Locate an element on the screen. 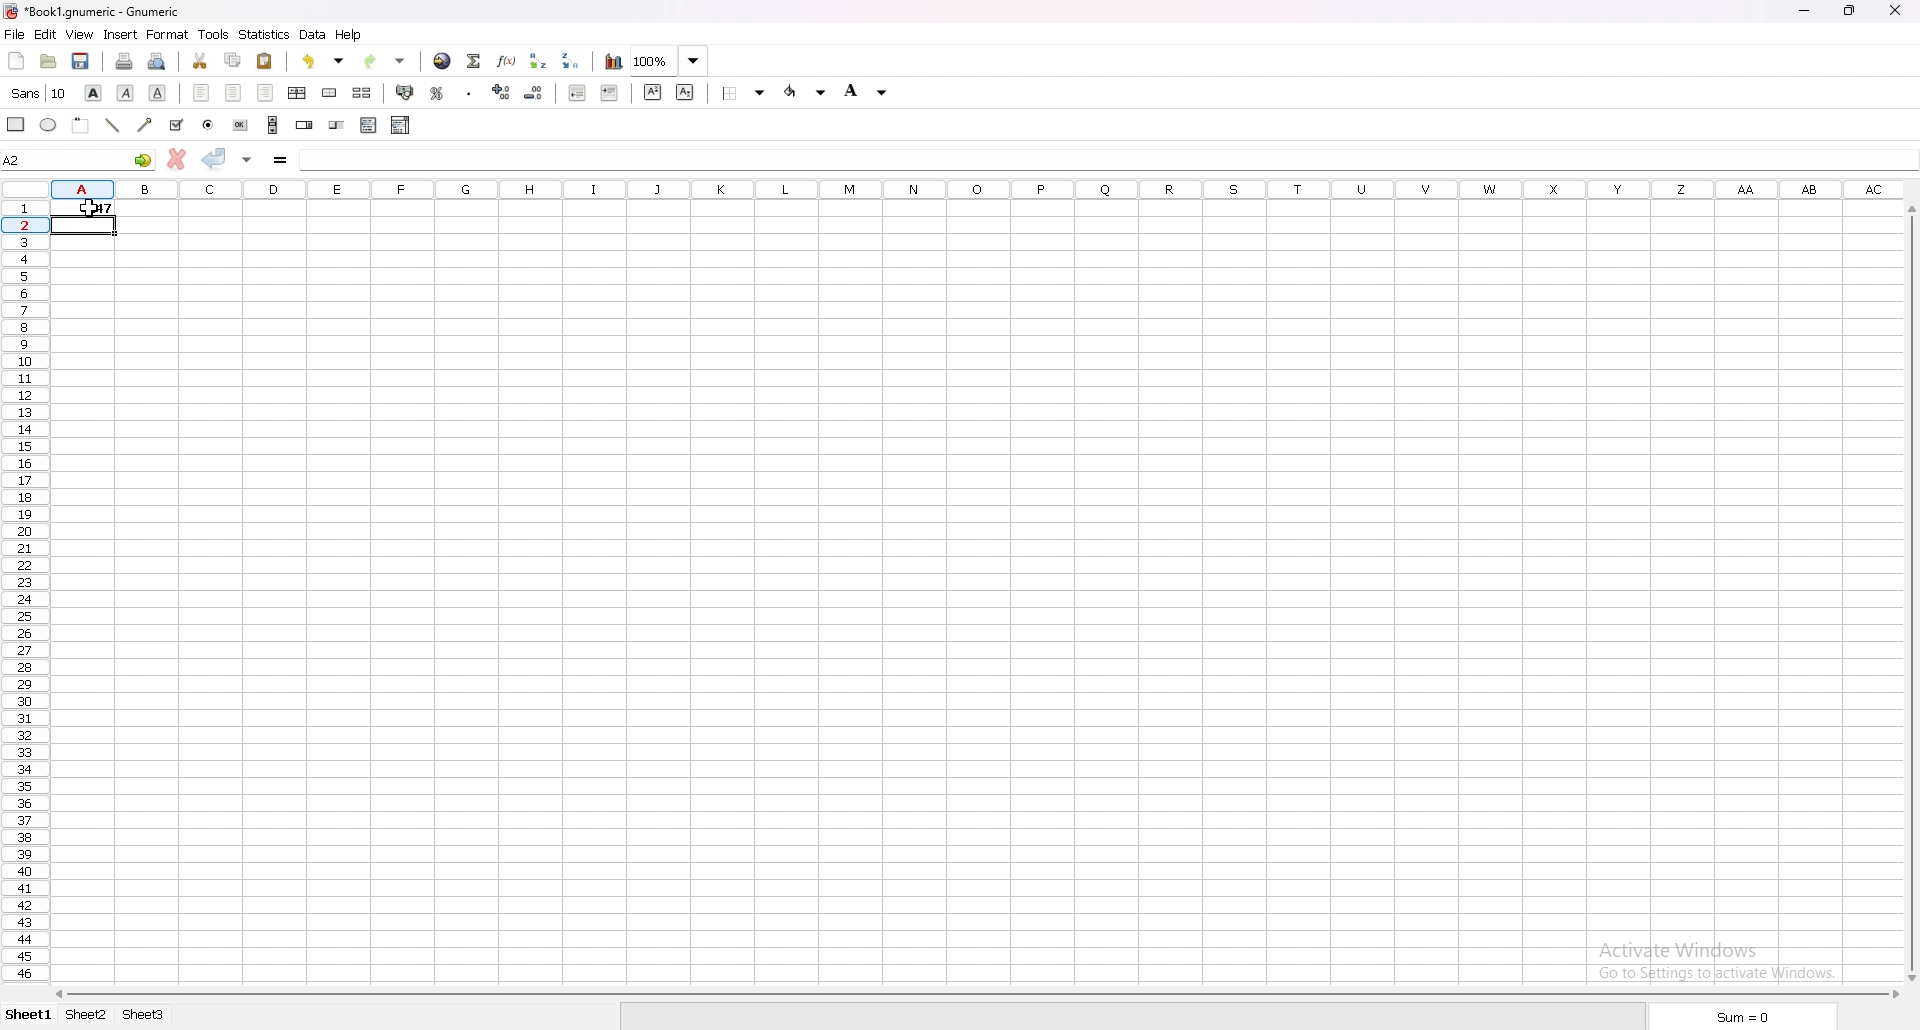 This screenshot has width=1920, height=1030. new is located at coordinates (17, 61).